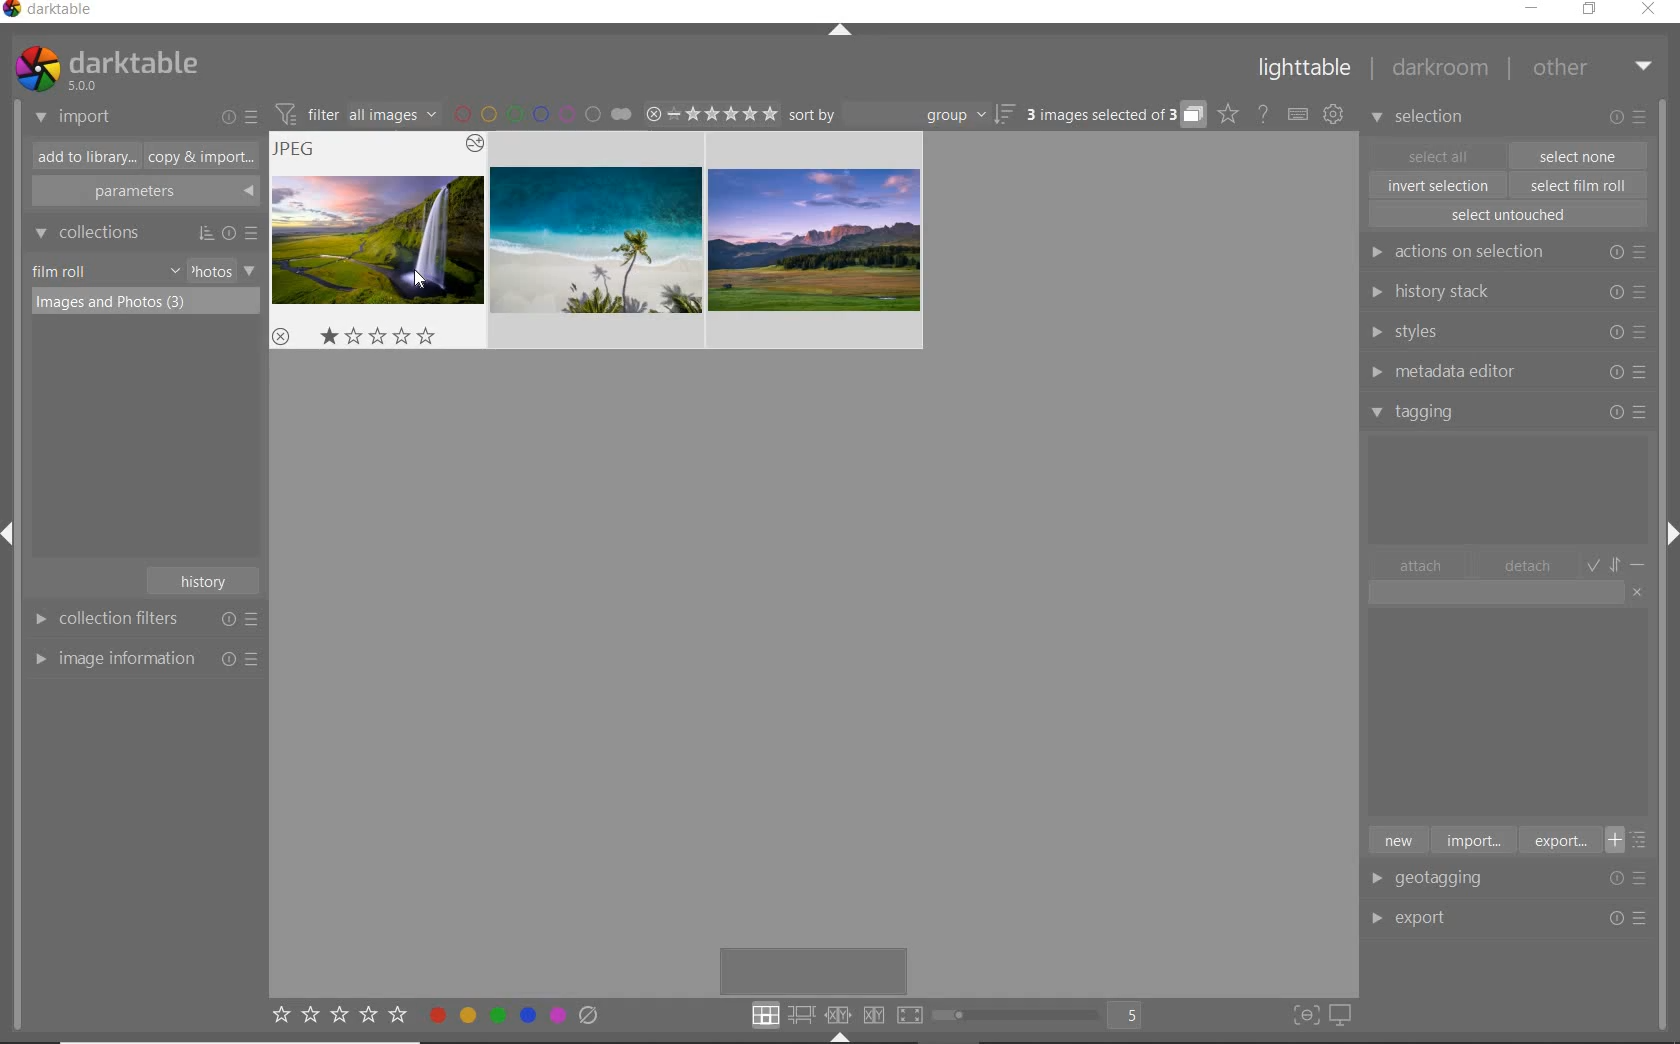 This screenshot has width=1680, height=1044. What do you see at coordinates (1592, 67) in the screenshot?
I see `other` at bounding box center [1592, 67].